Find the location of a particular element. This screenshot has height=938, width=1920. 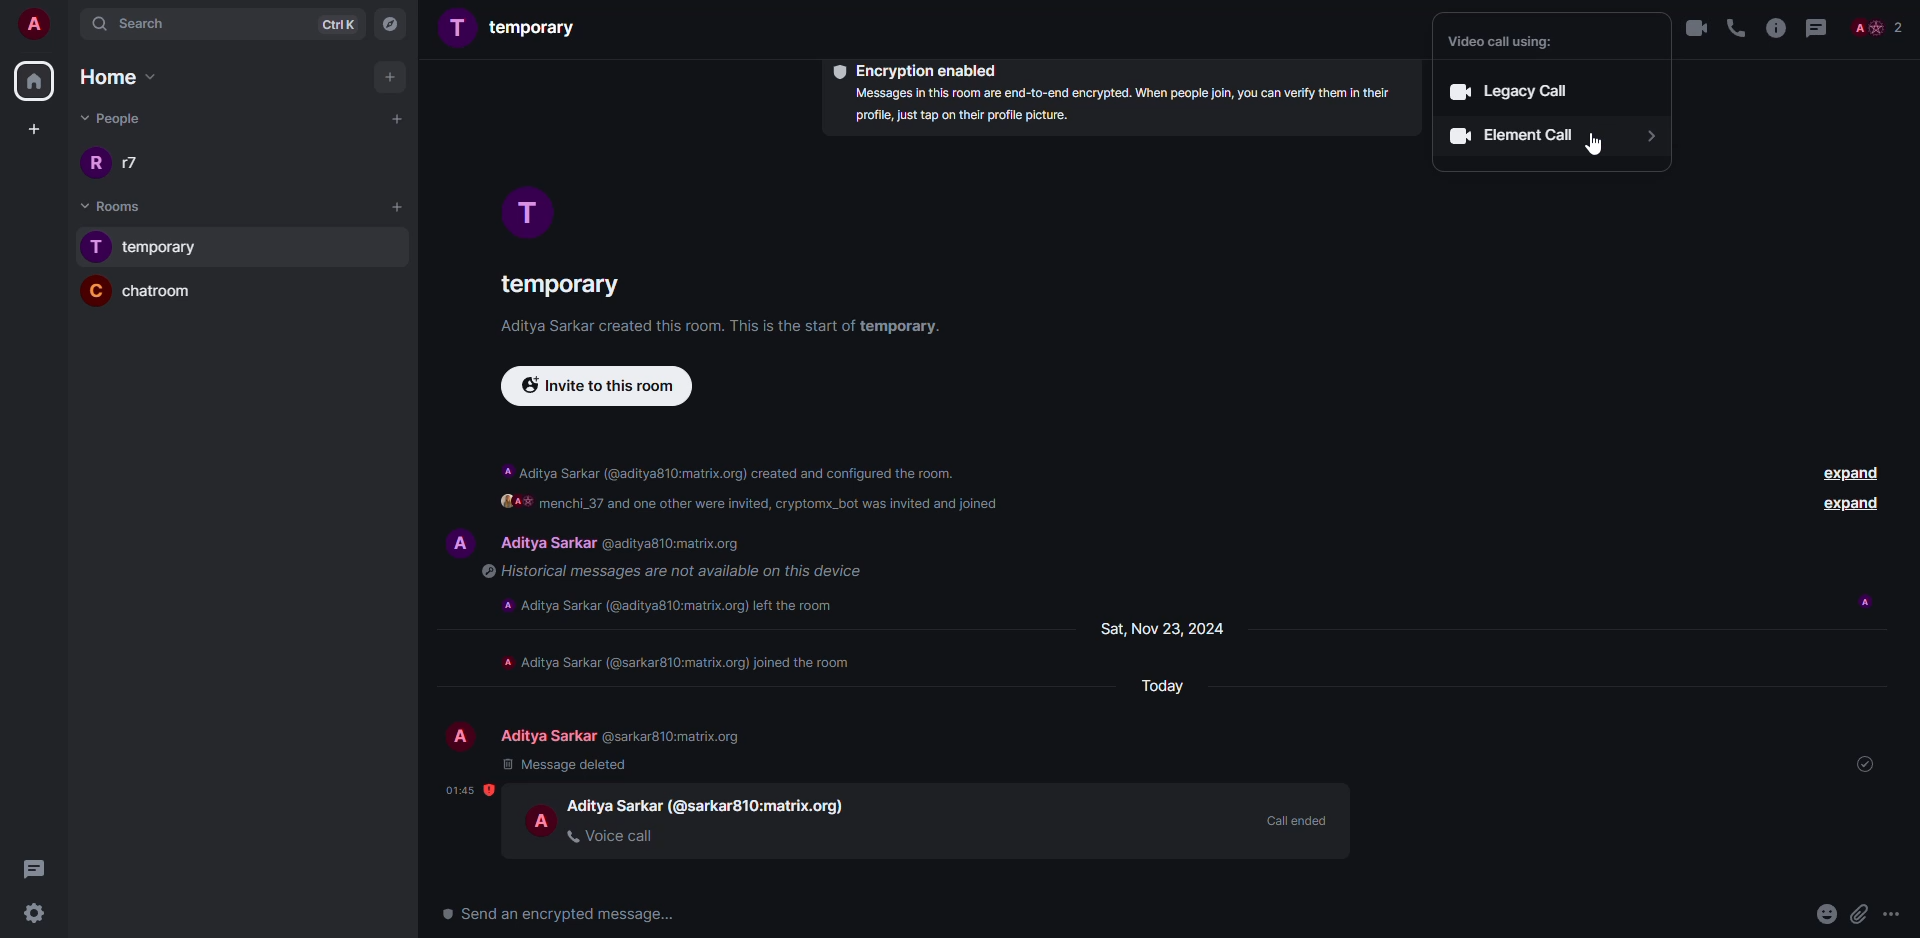

people is located at coordinates (613, 804).